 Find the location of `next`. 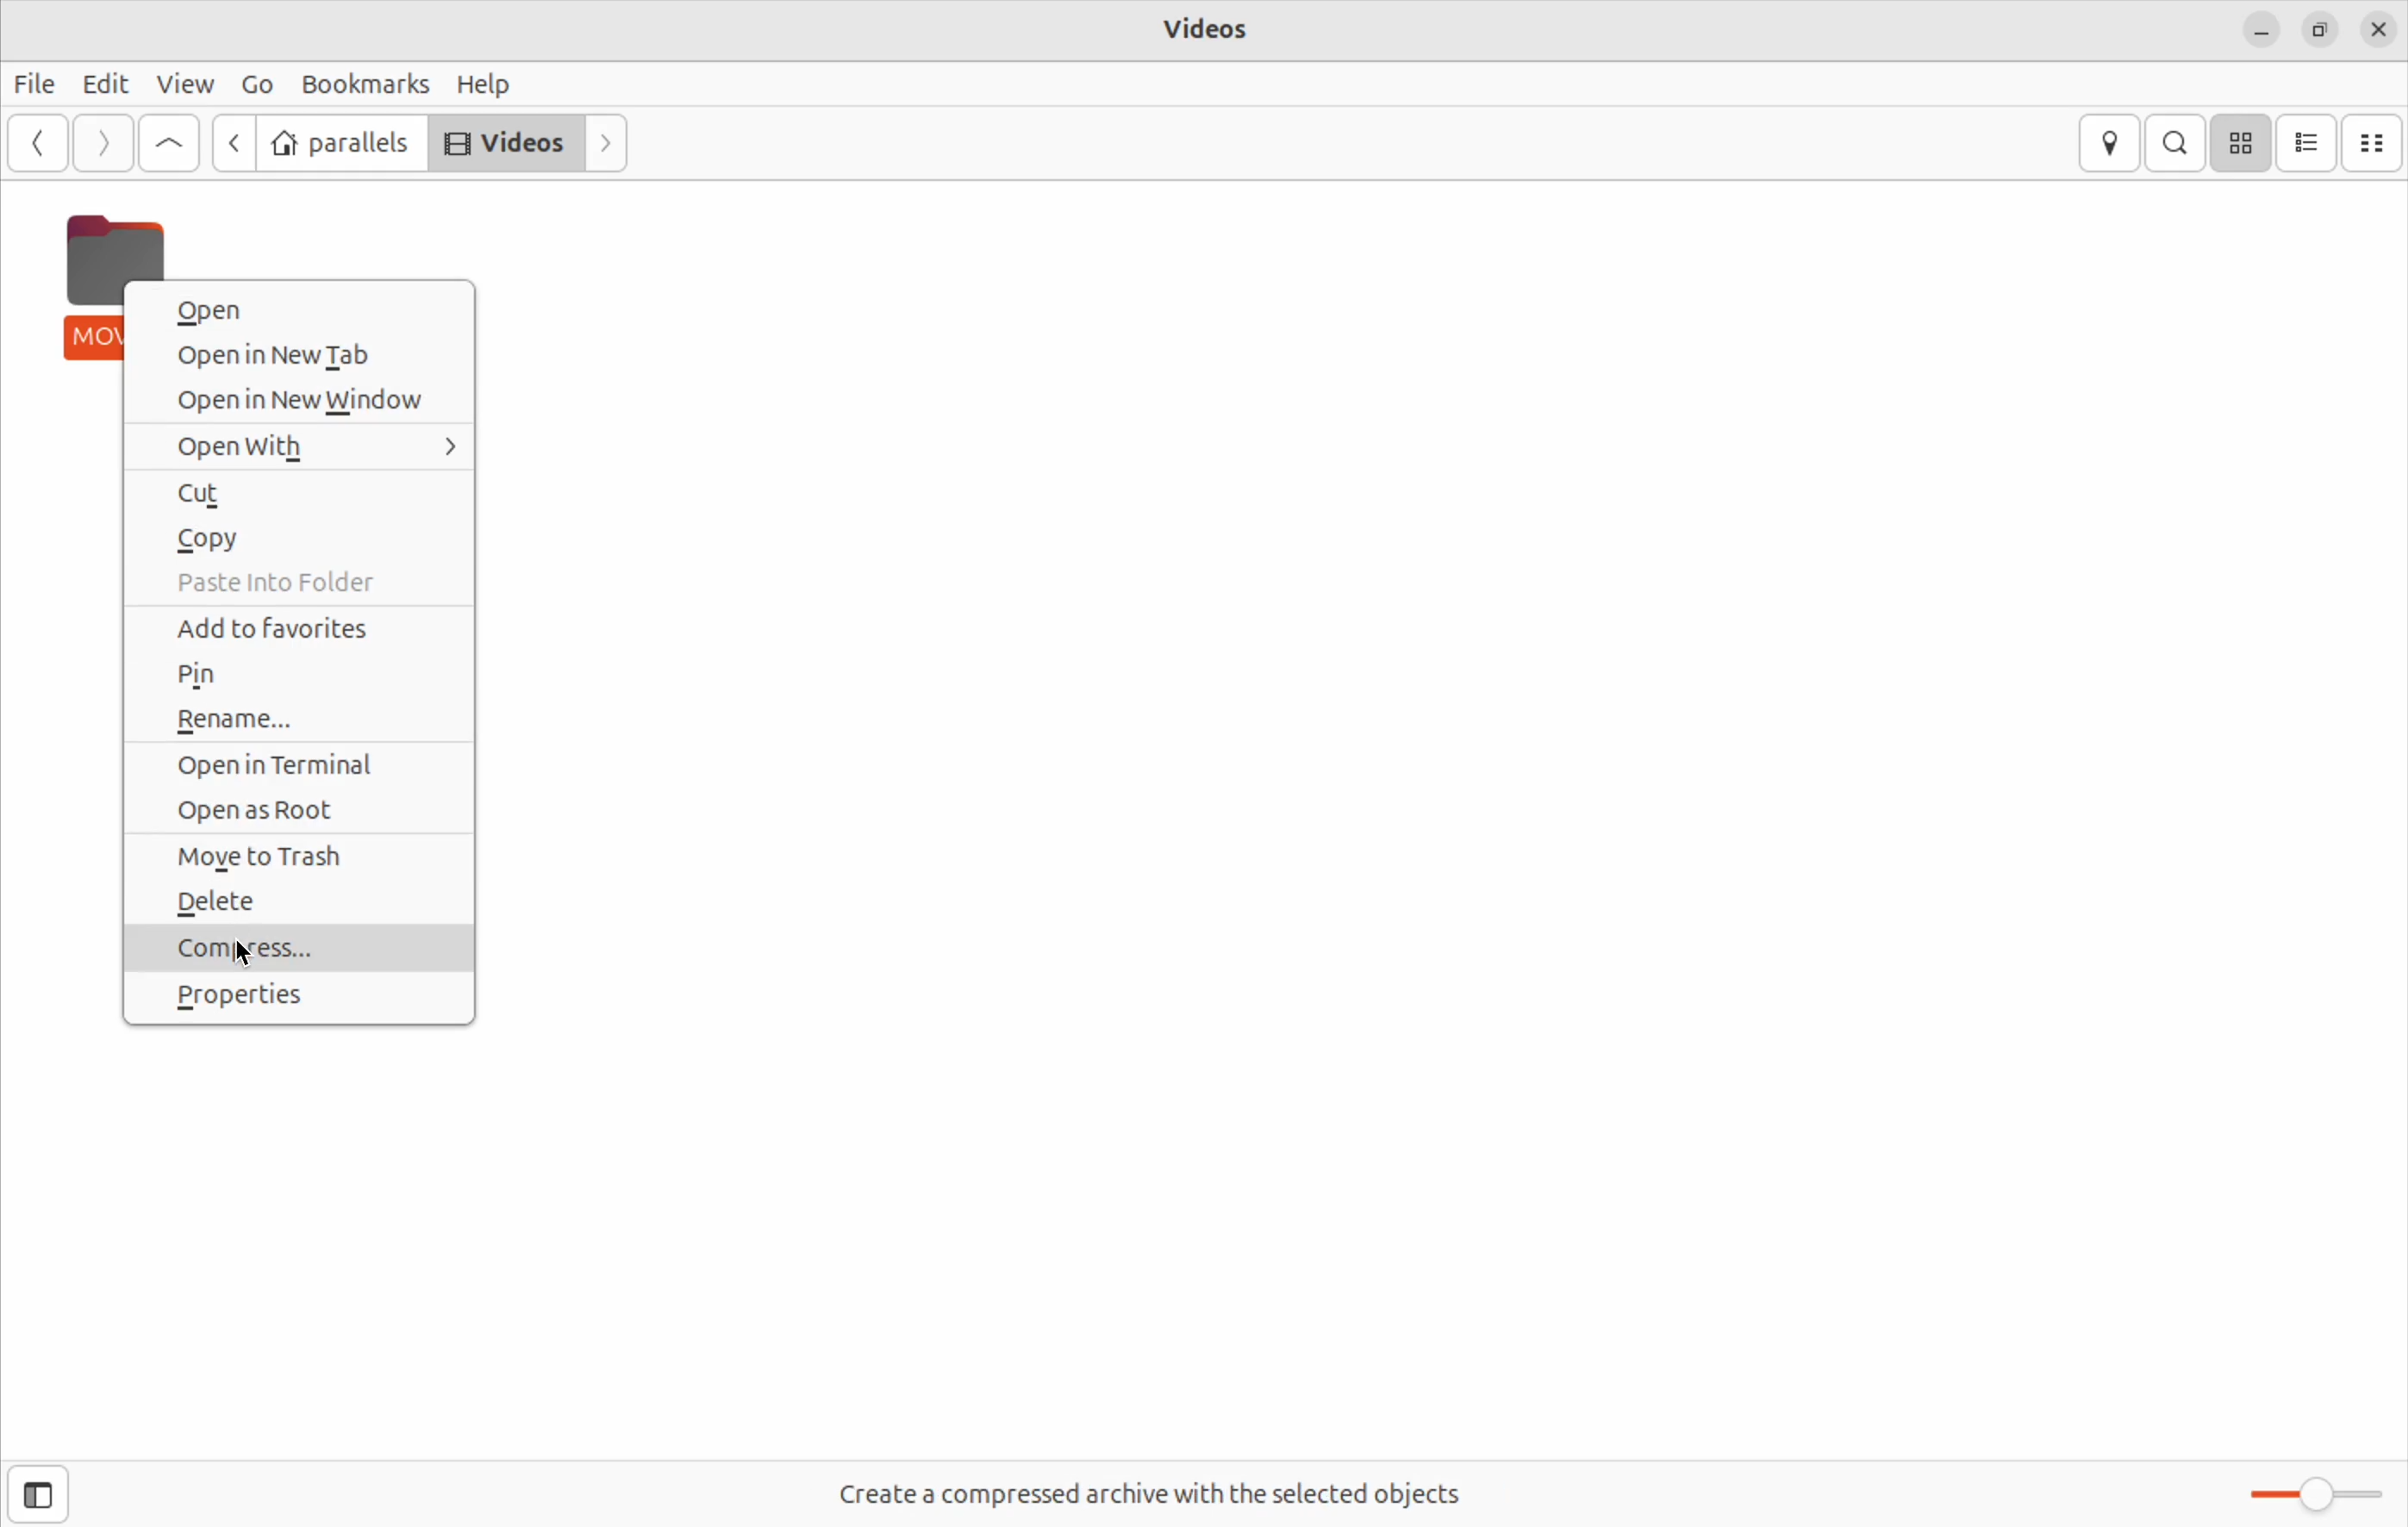

next is located at coordinates (98, 142).